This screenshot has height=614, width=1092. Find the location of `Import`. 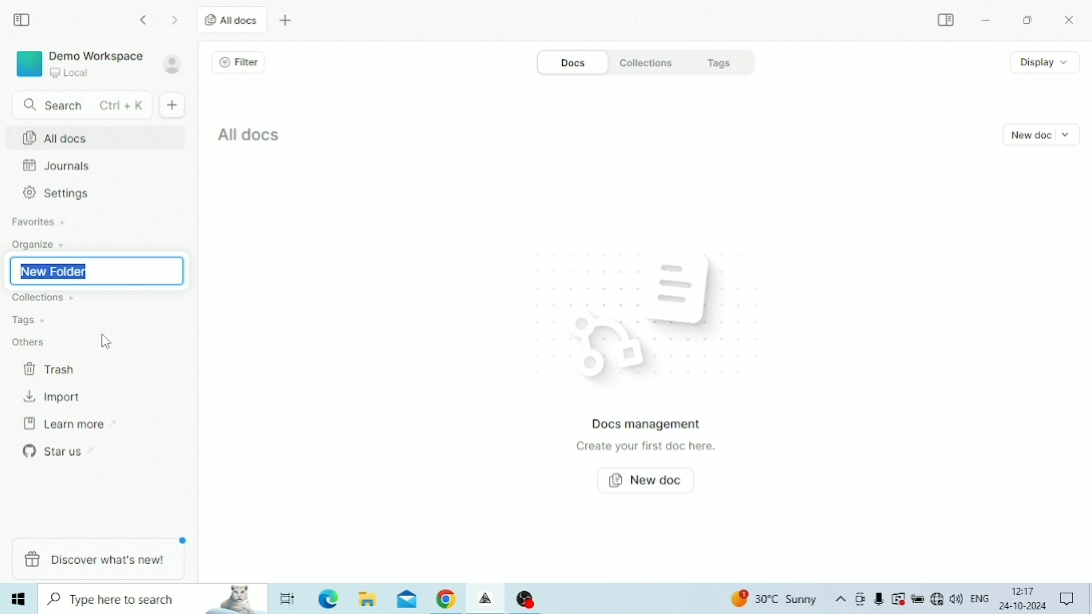

Import is located at coordinates (54, 396).